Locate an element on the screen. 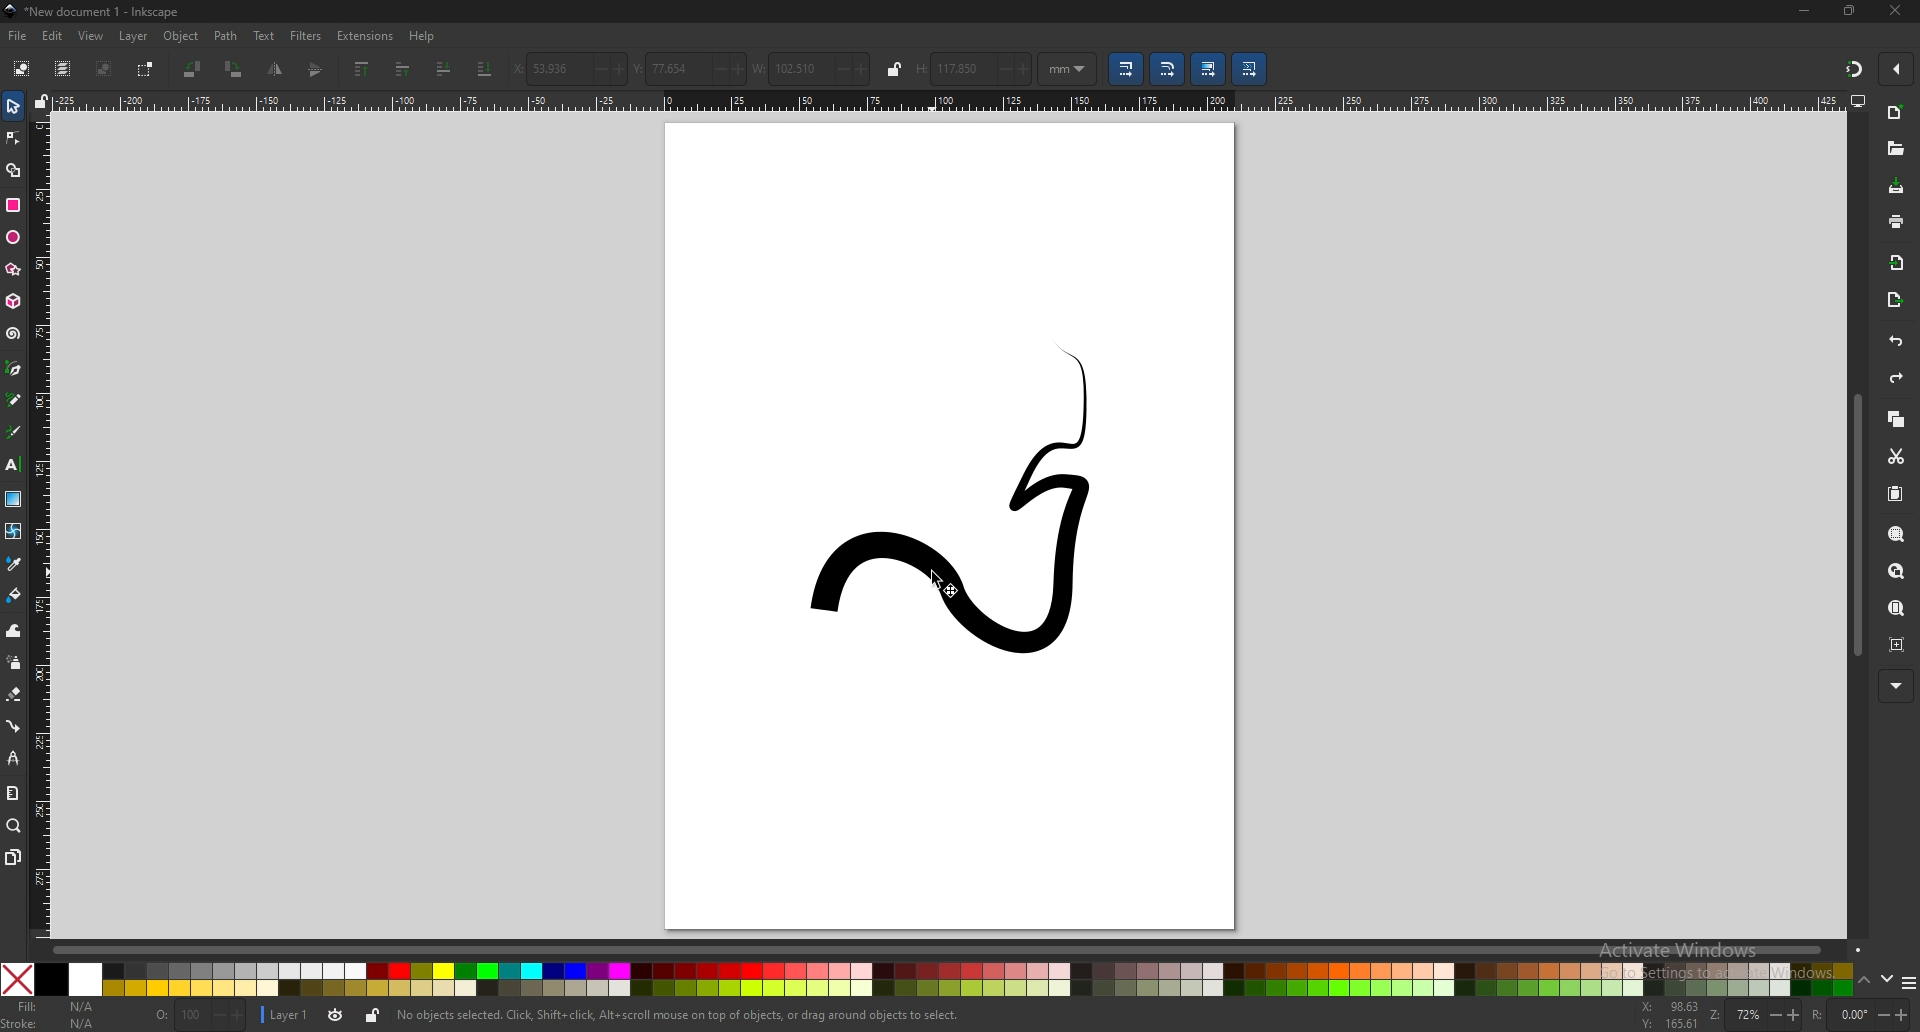 Image resolution: width=1920 pixels, height=1032 pixels. enable snapping is located at coordinates (1897, 67).